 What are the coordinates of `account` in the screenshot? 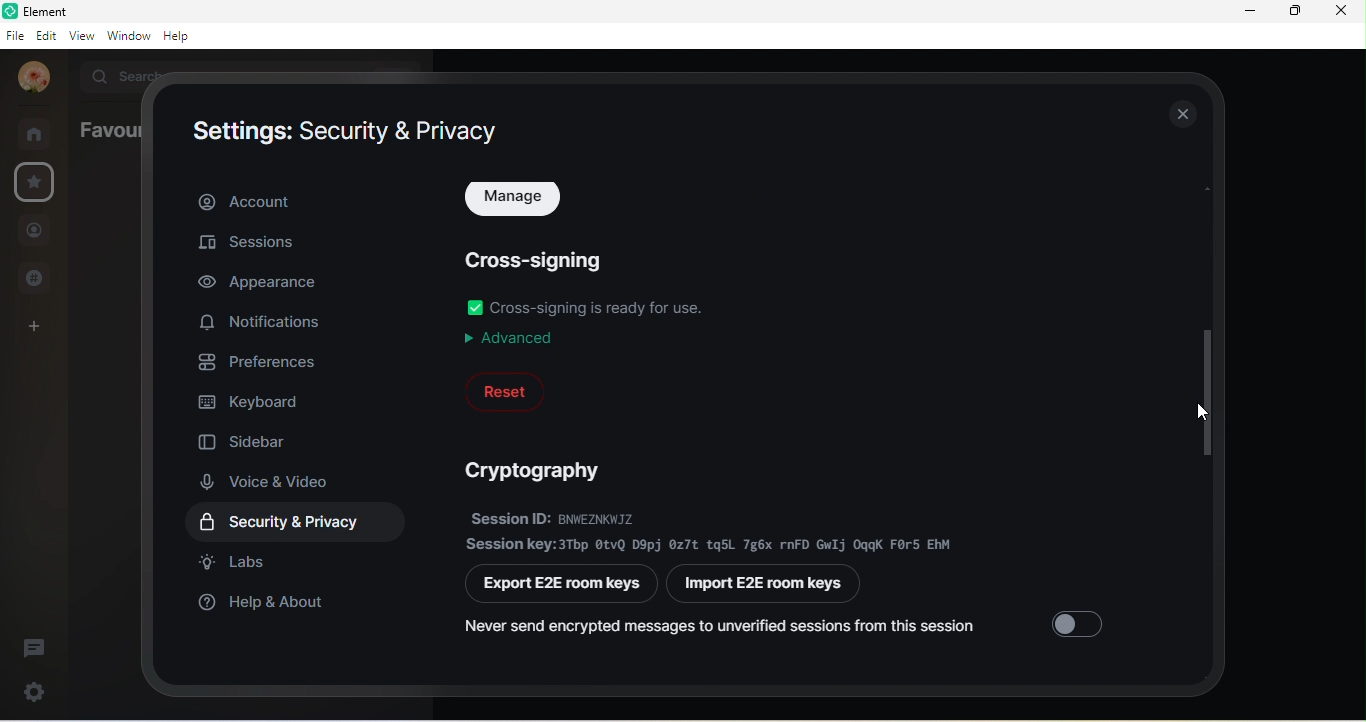 It's located at (298, 200).